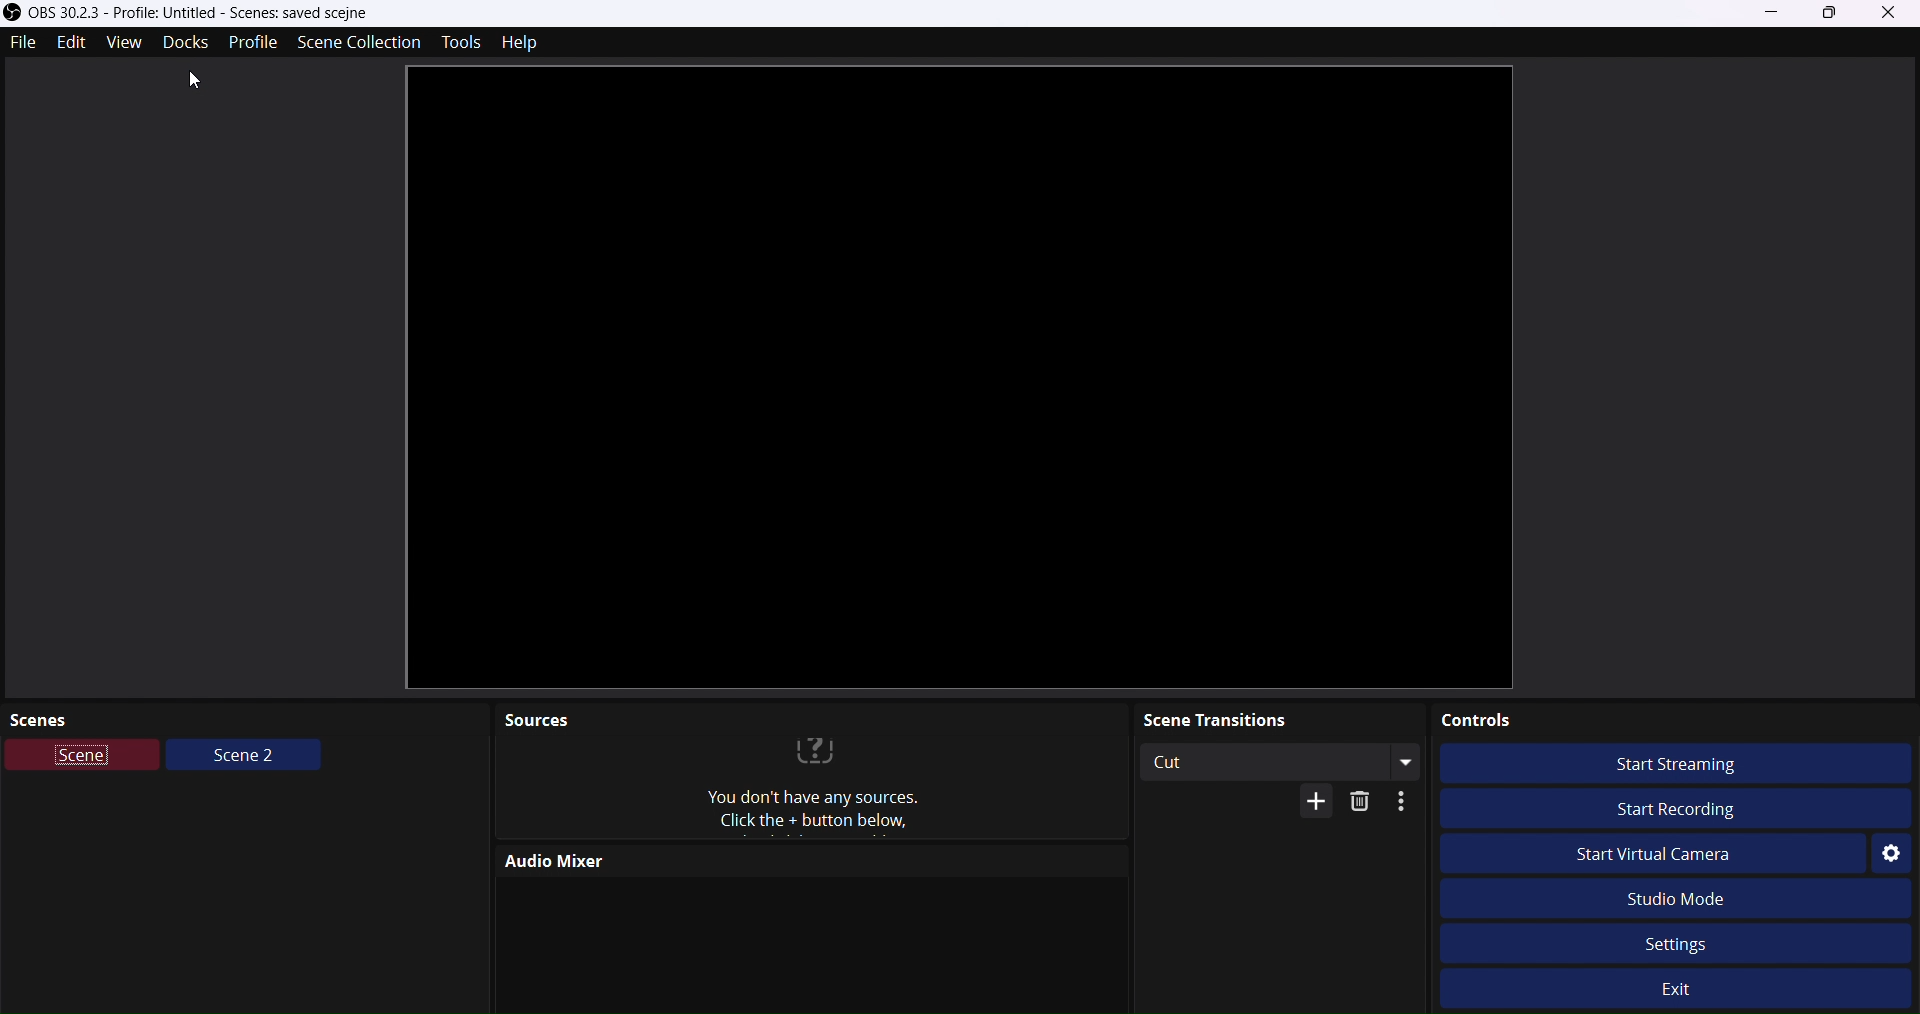  Describe the element at coordinates (252, 42) in the screenshot. I see `Profile` at that location.